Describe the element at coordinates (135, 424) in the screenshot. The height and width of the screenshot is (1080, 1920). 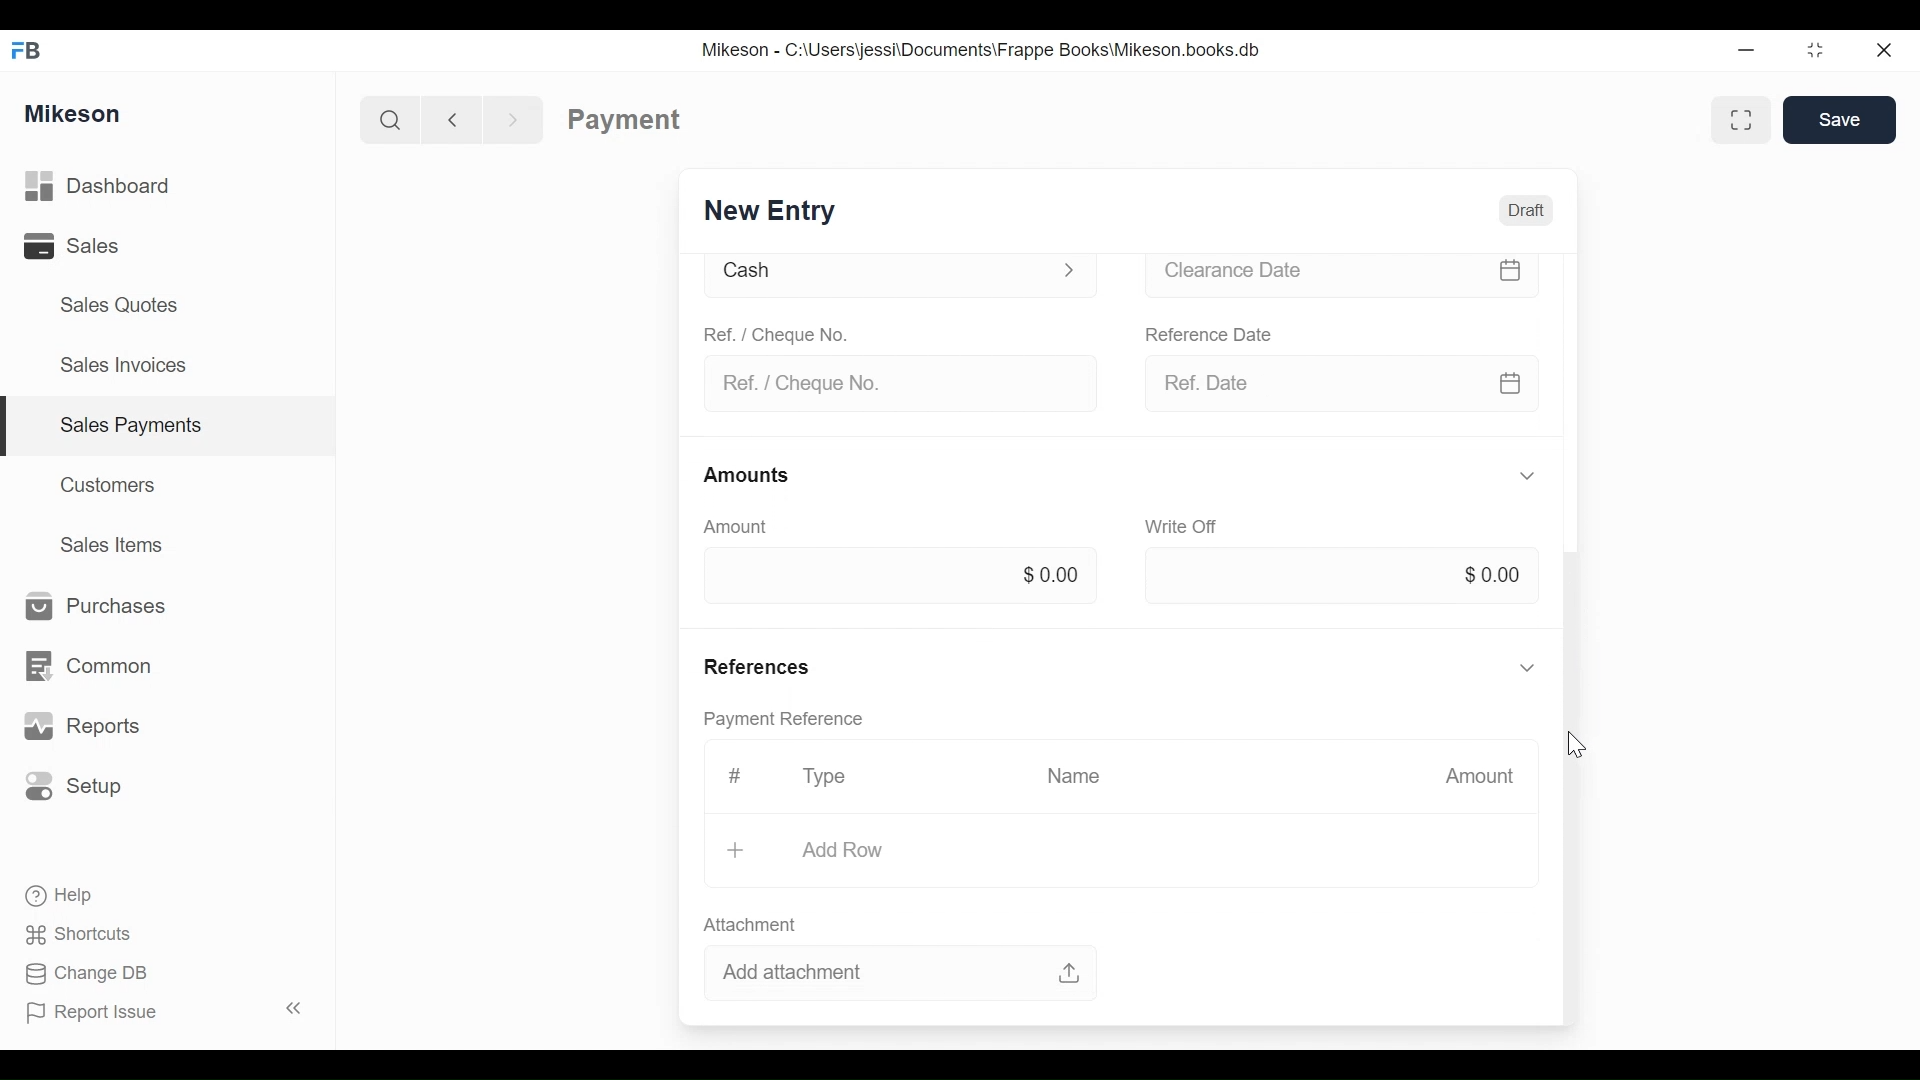
I see `Sales payments` at that location.